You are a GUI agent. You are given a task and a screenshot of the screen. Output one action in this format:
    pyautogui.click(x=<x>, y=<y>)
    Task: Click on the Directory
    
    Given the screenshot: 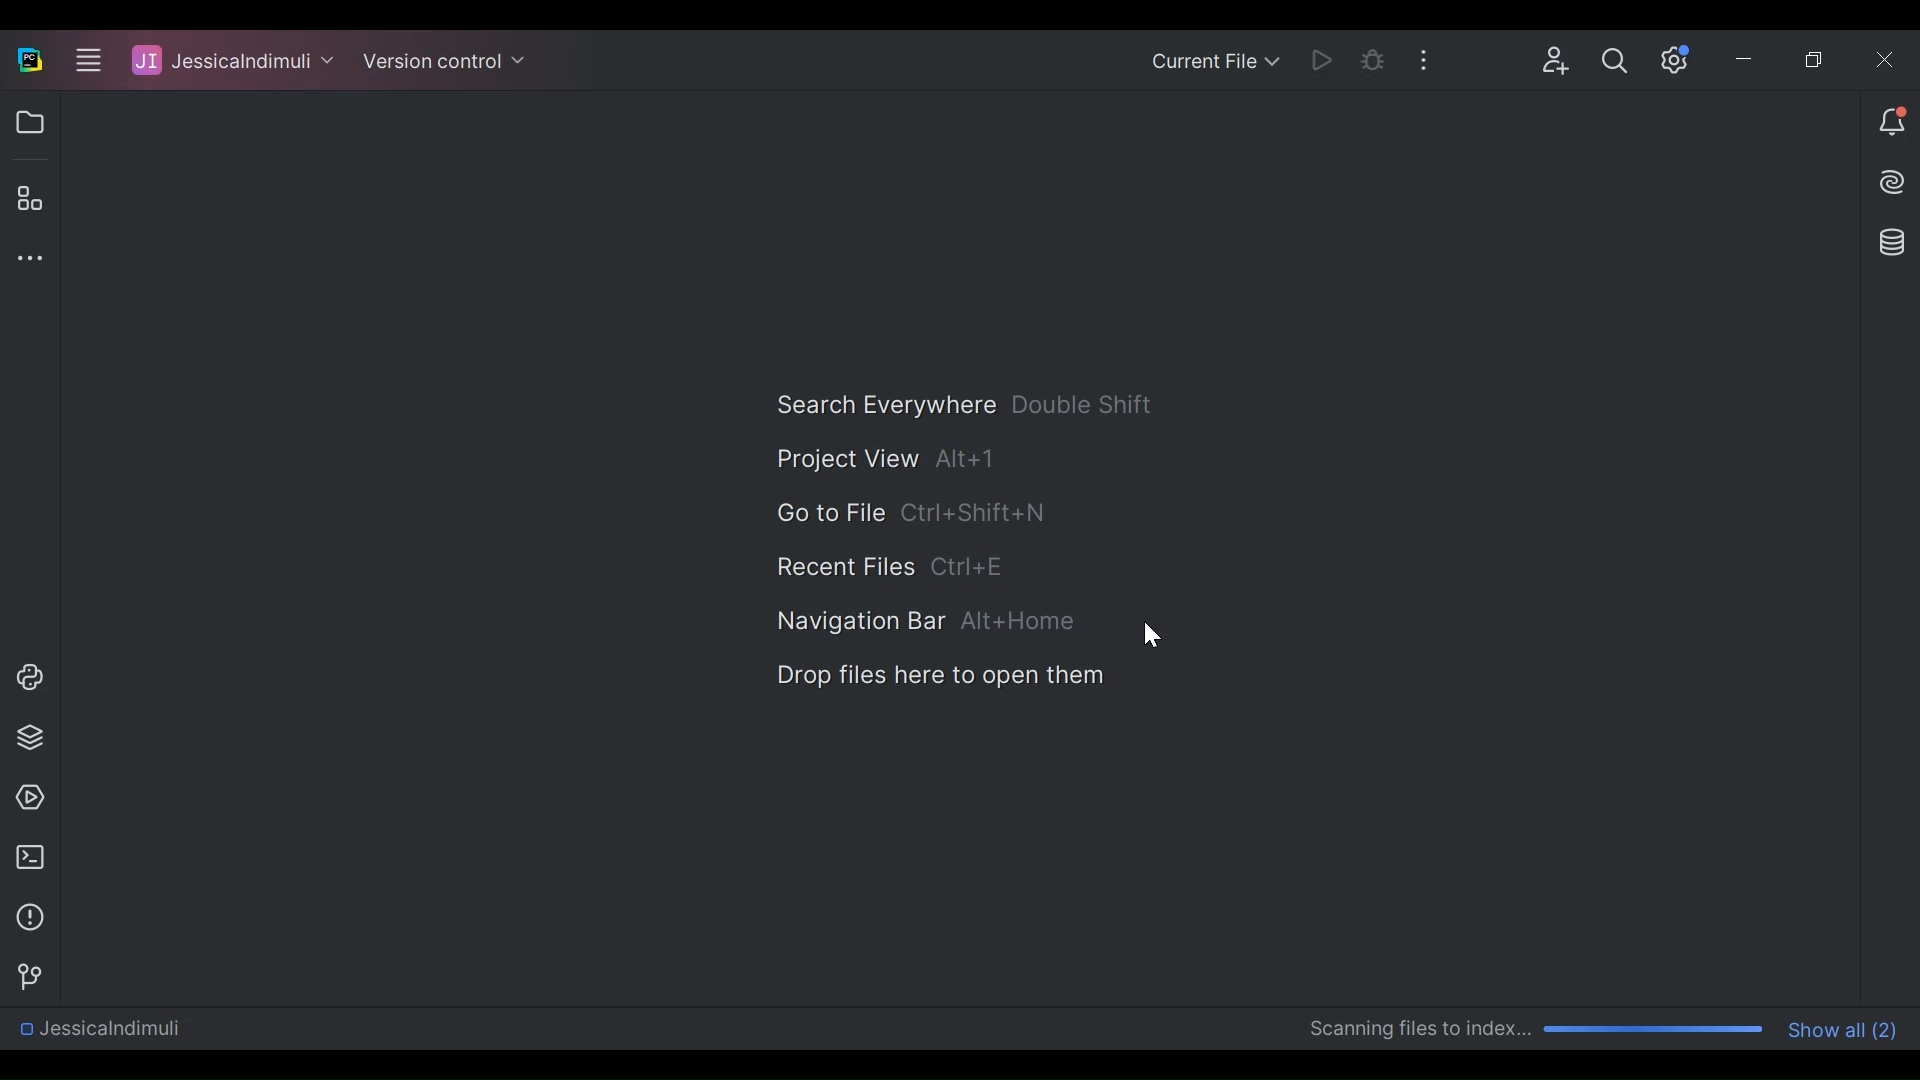 What is the action you would take?
    pyautogui.click(x=97, y=1031)
    